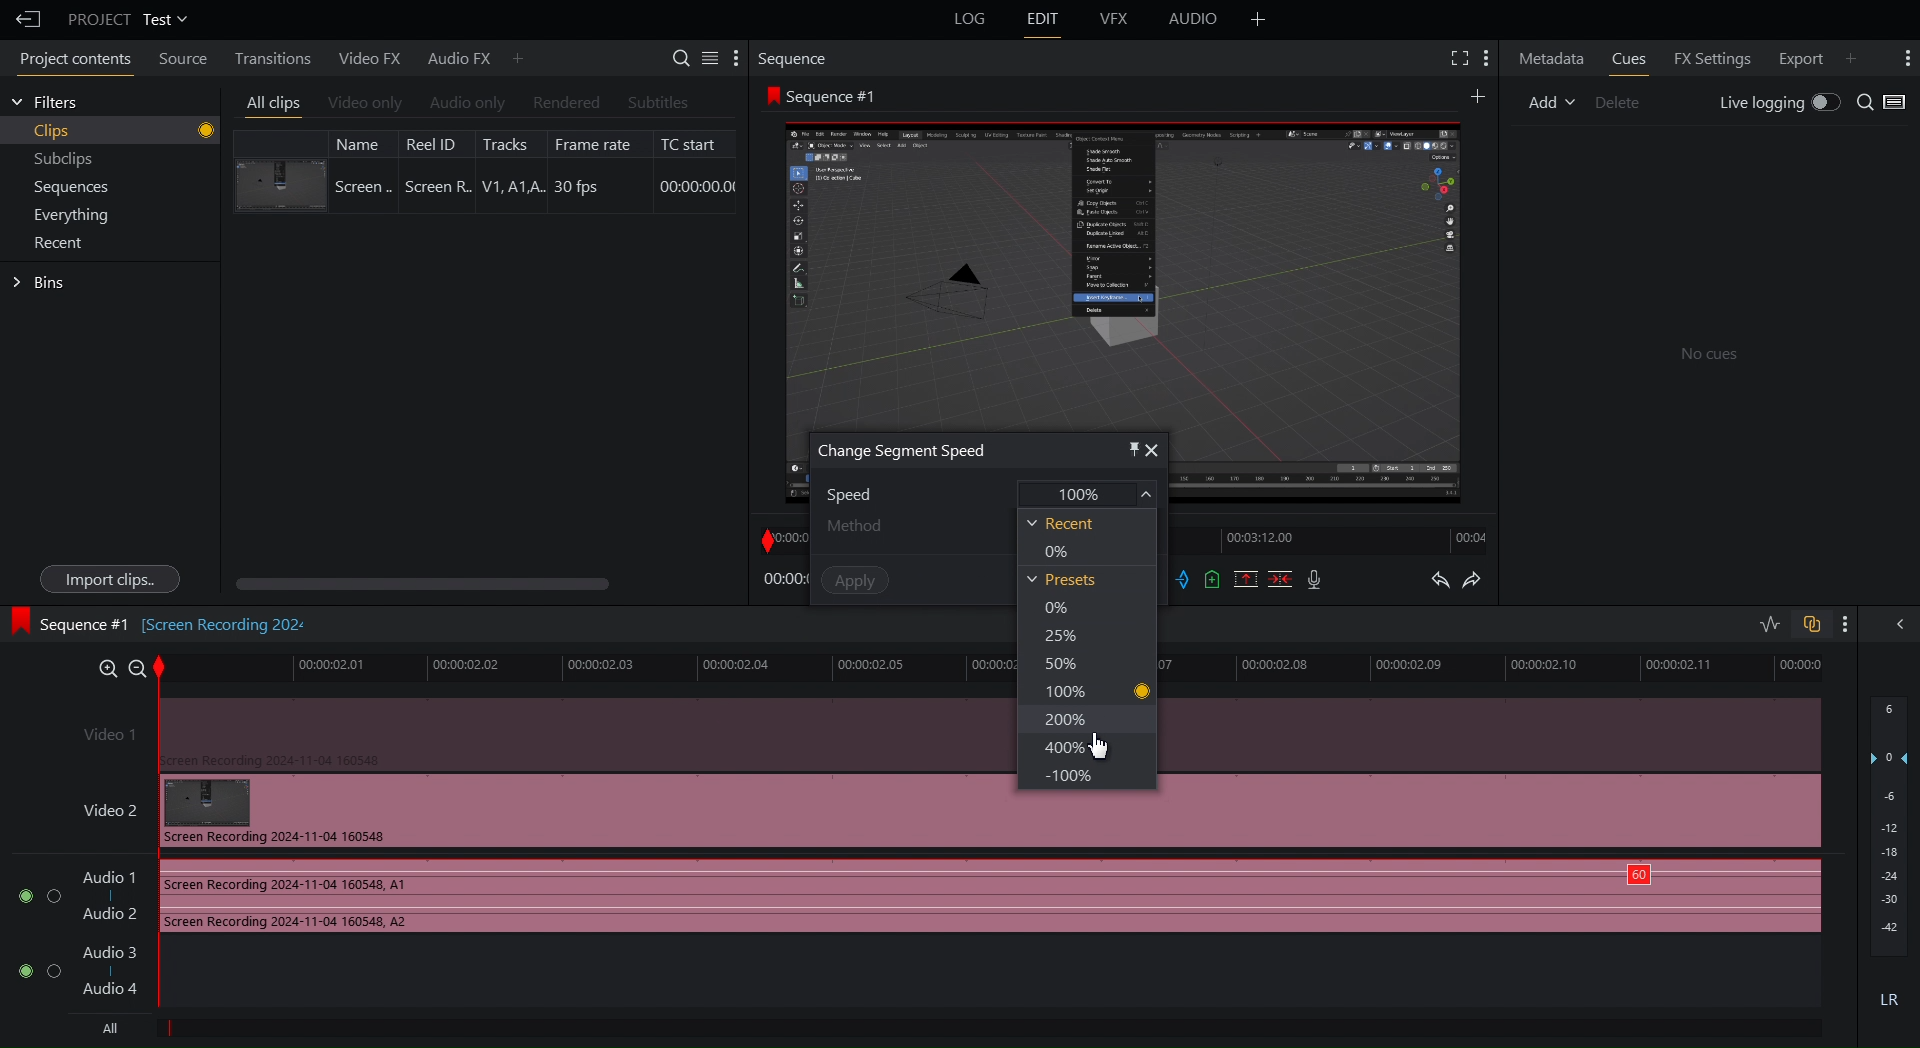 The height and width of the screenshot is (1048, 1920). Describe the element at coordinates (113, 665) in the screenshot. I see `Zoom` at that location.